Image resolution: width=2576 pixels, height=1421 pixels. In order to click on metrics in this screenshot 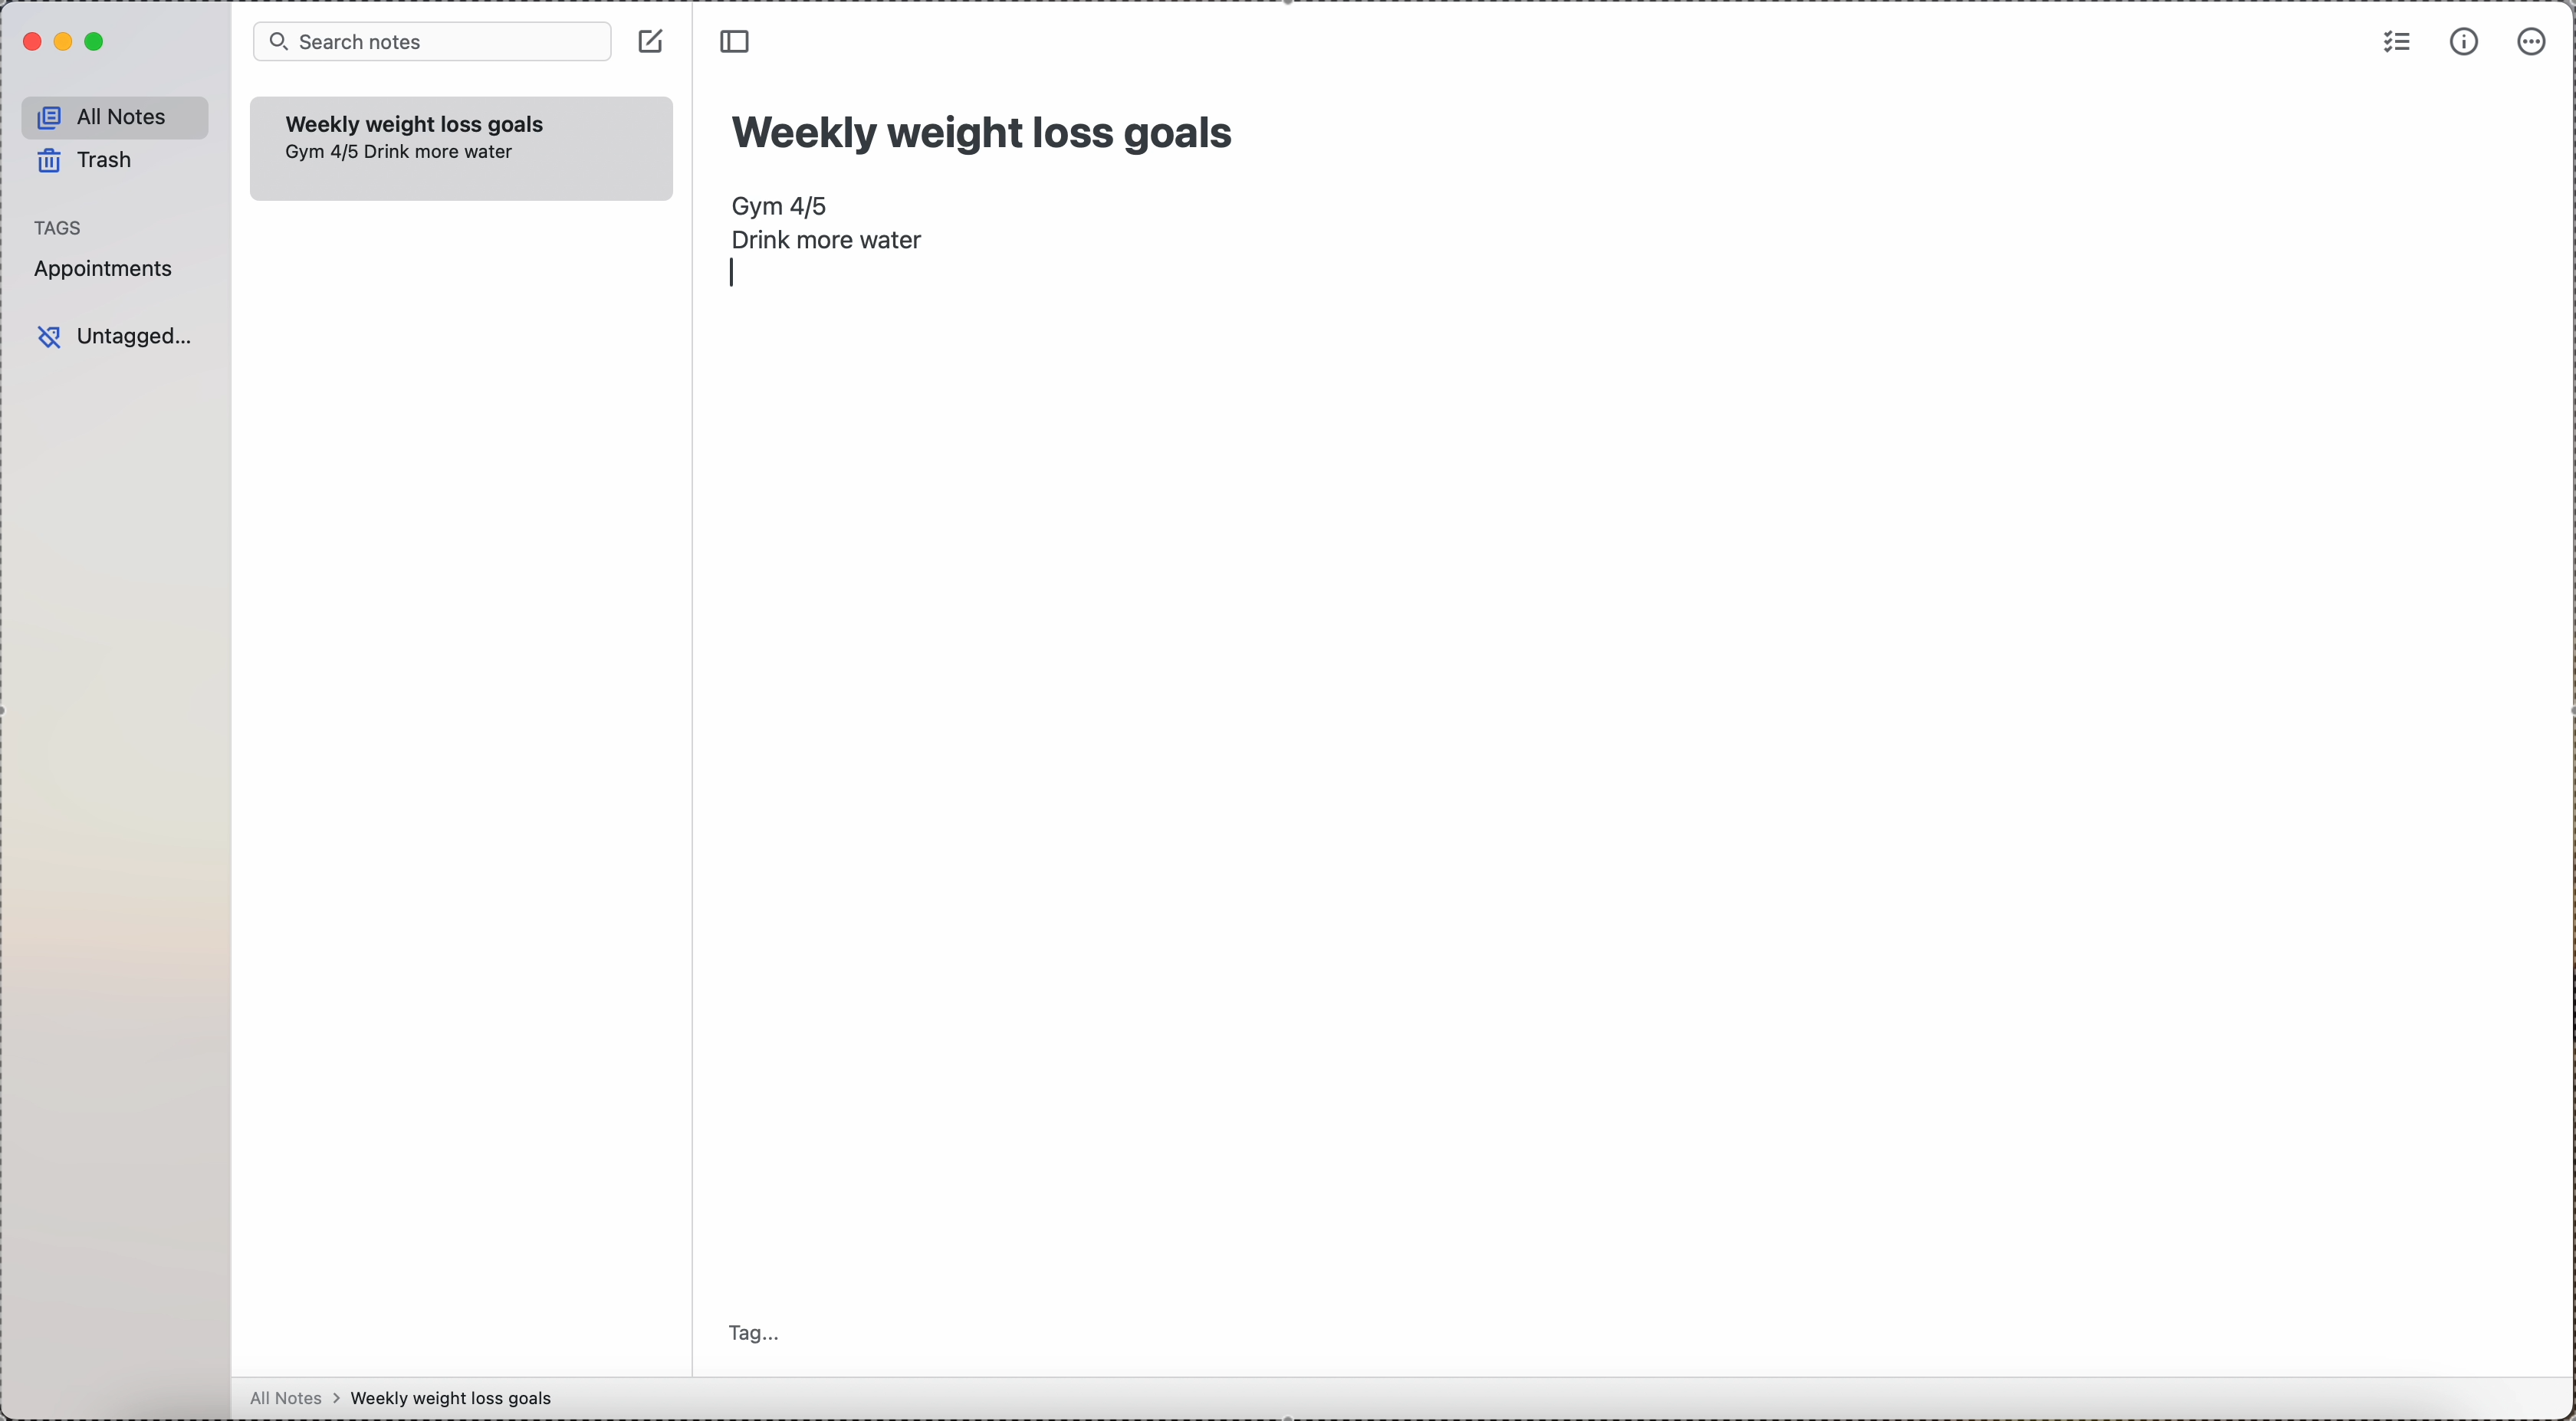, I will do `click(2463, 43)`.